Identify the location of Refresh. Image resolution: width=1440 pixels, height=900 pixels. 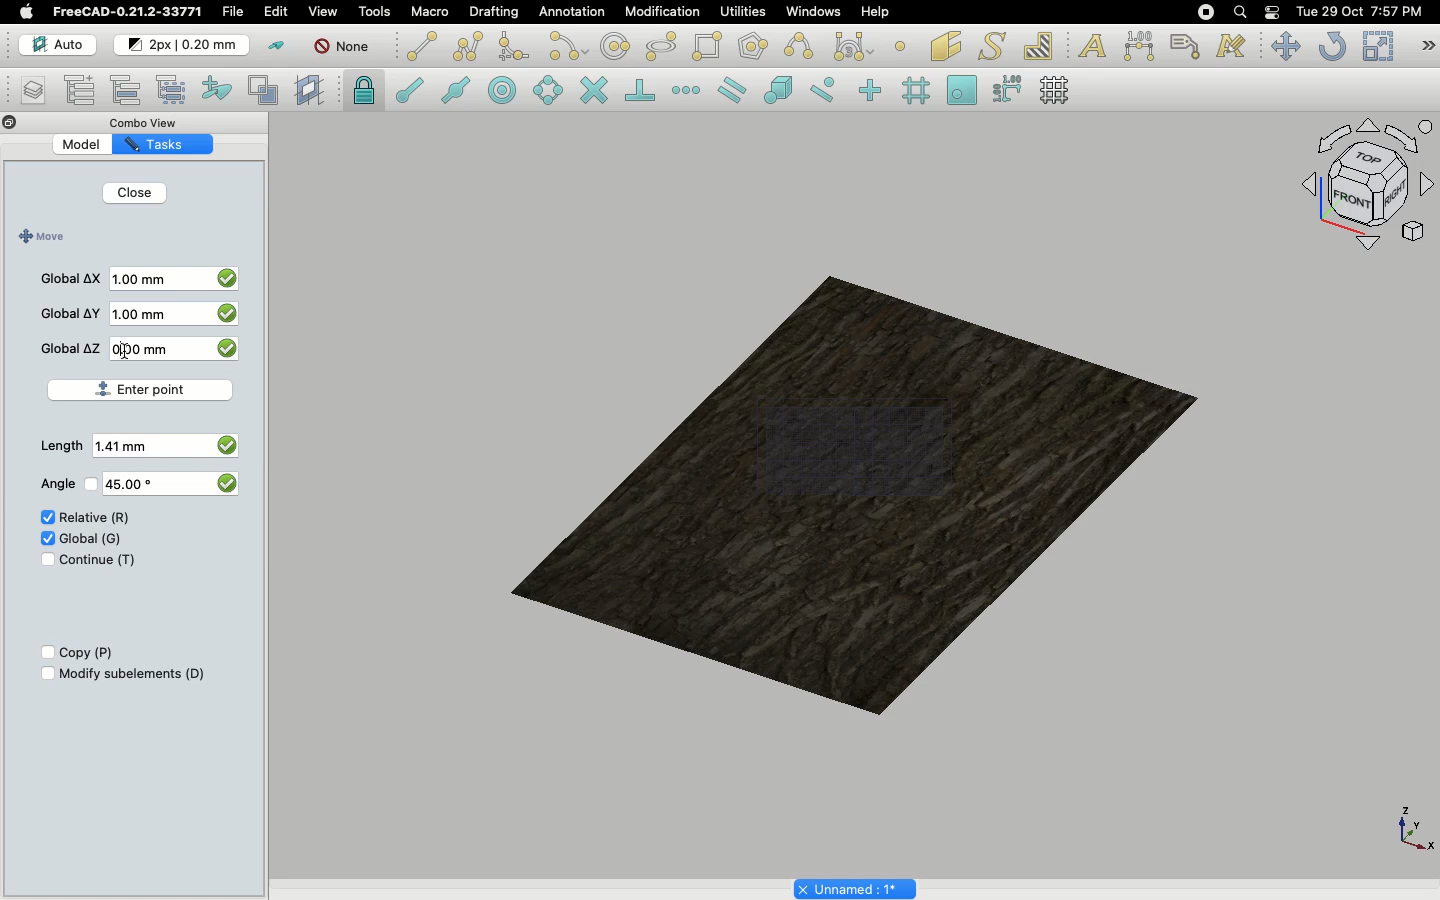
(1332, 48).